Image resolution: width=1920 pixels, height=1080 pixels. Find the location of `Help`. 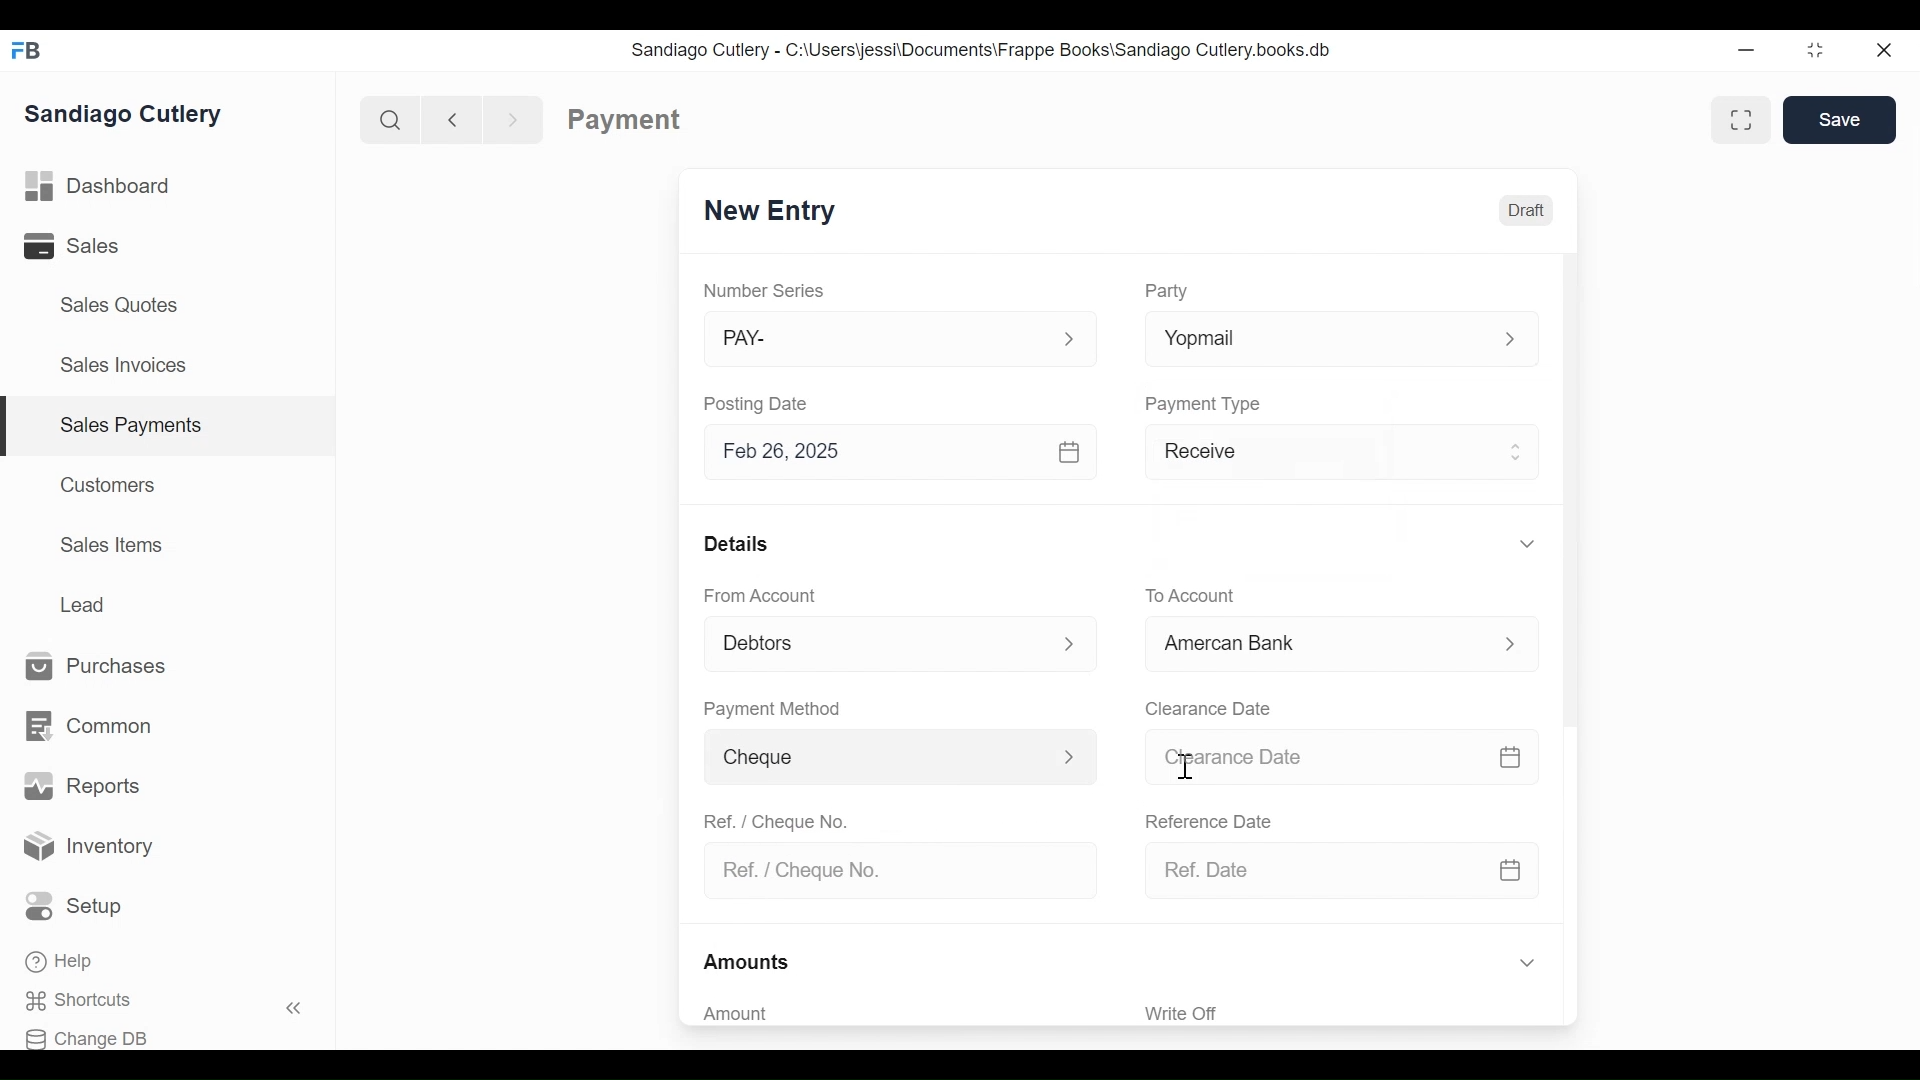

Help is located at coordinates (62, 963).